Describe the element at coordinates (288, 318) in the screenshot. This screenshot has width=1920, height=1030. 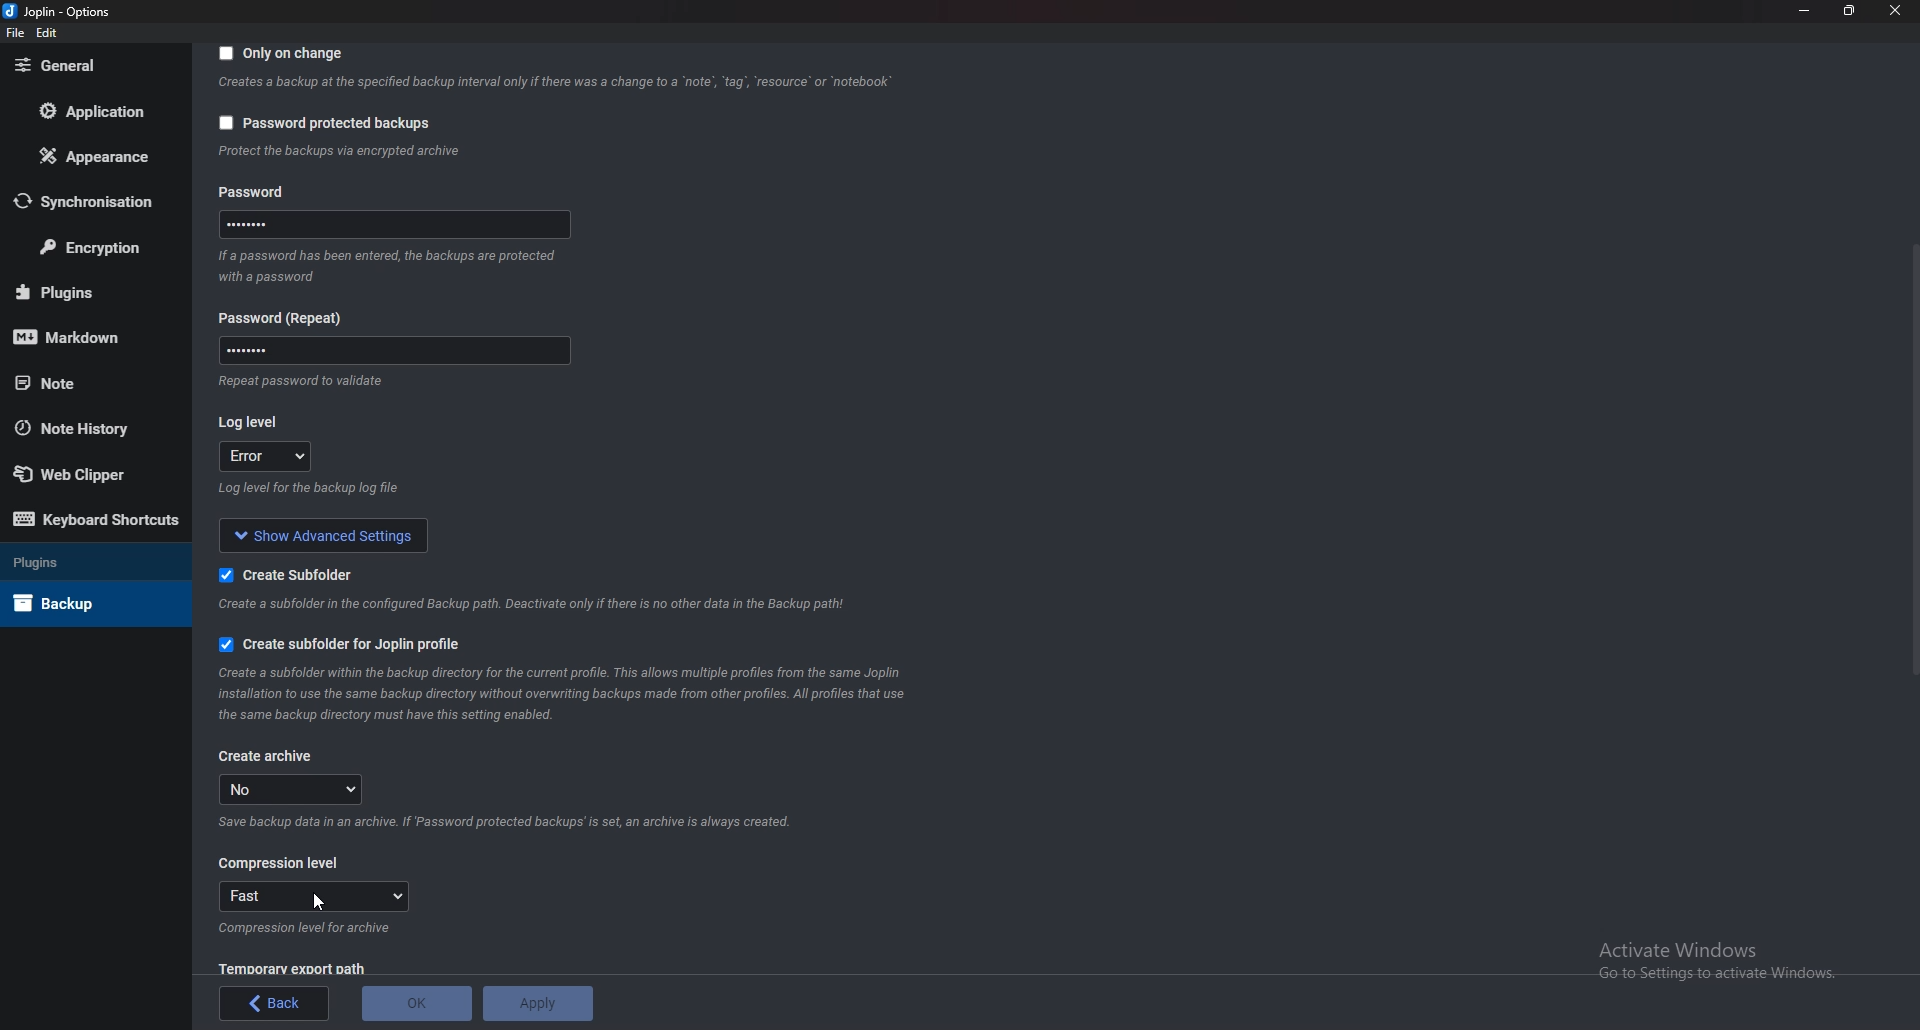
I see `Password` at that location.